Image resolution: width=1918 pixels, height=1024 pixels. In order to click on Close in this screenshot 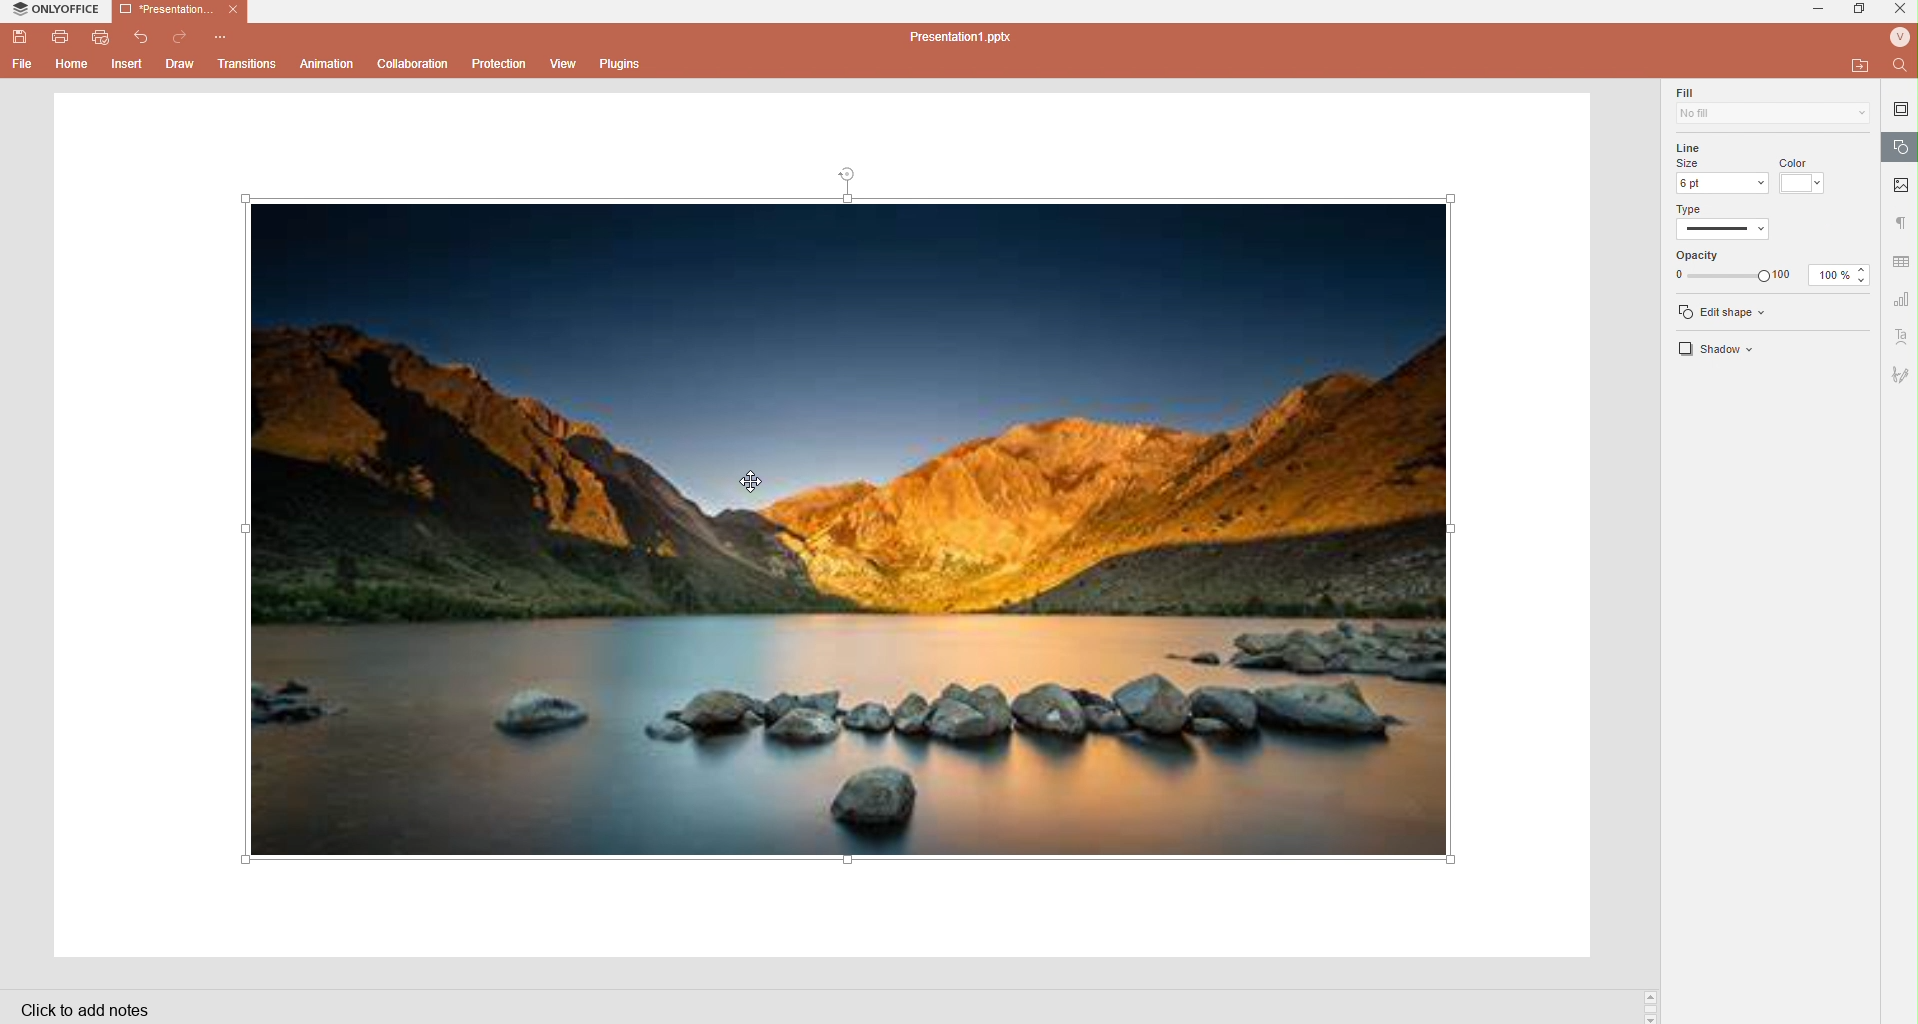, I will do `click(233, 11)`.